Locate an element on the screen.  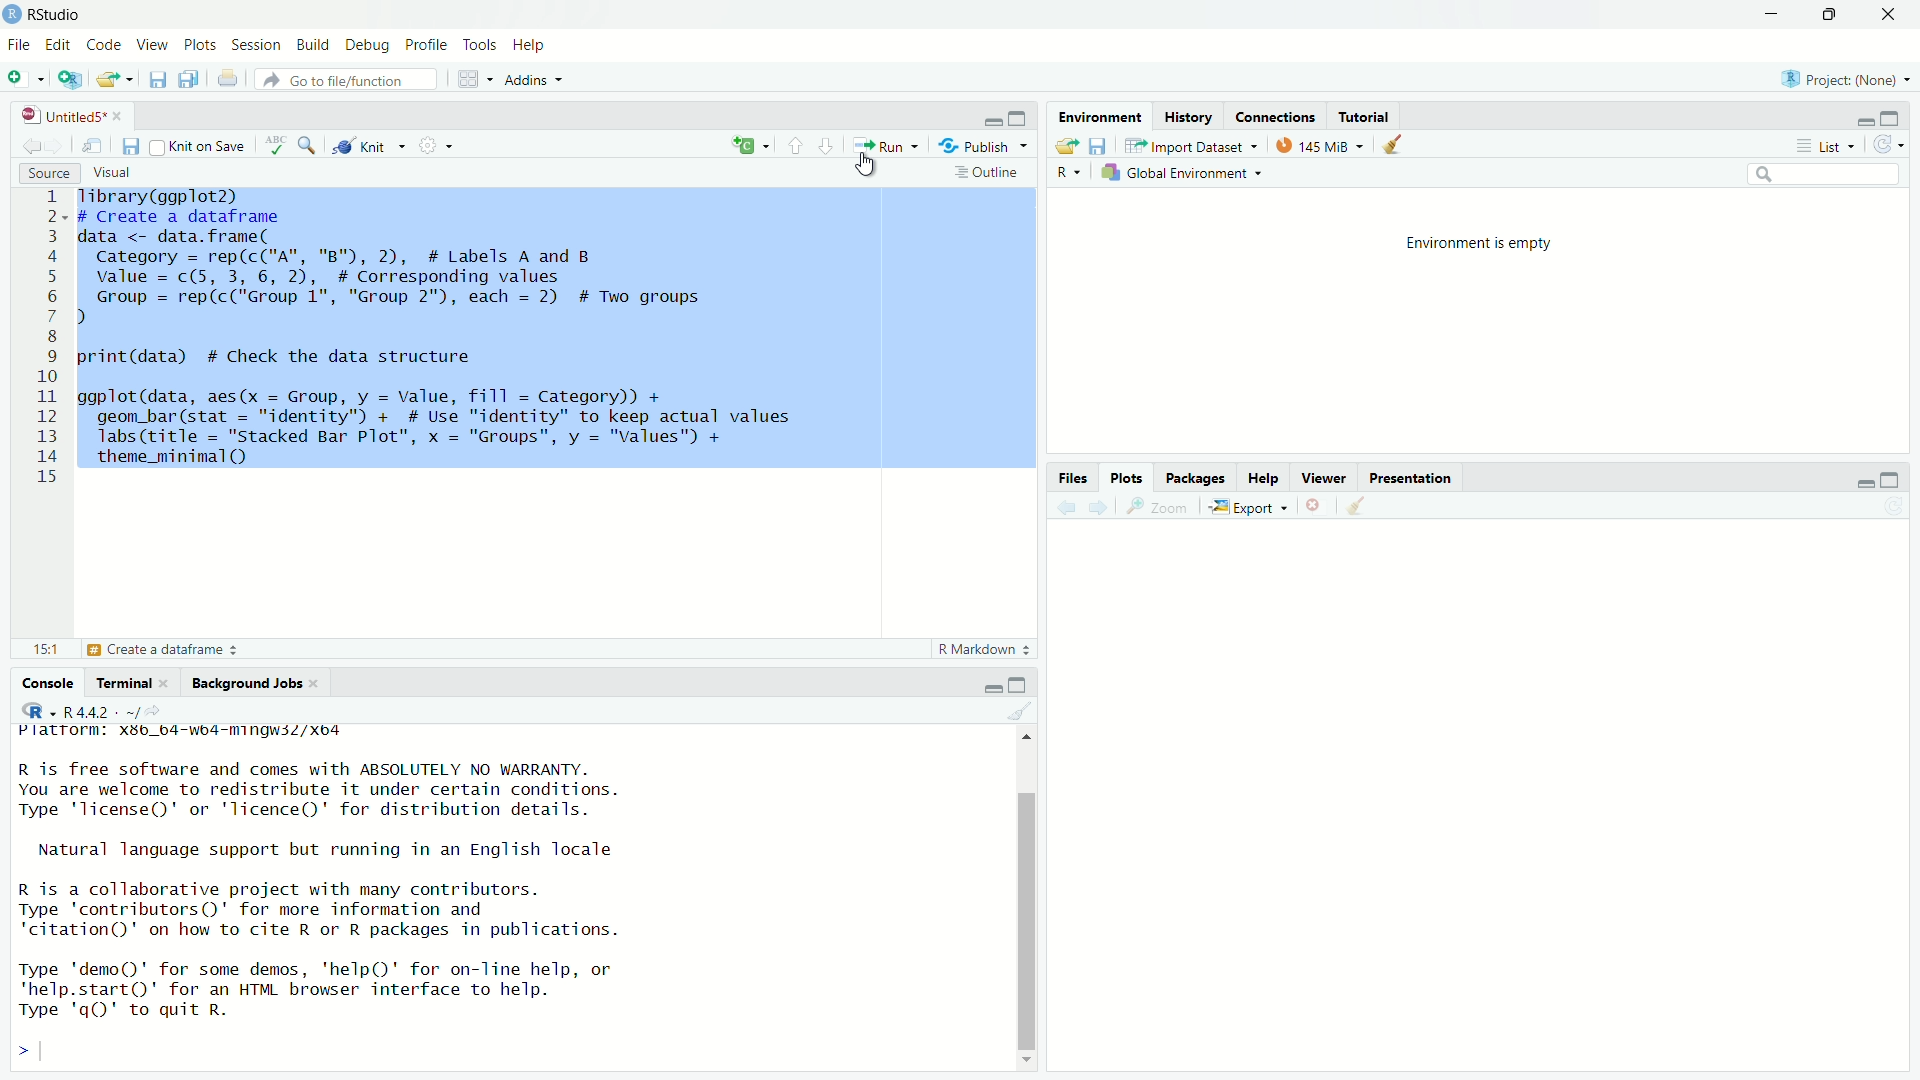
Tutotiral is located at coordinates (1365, 115).